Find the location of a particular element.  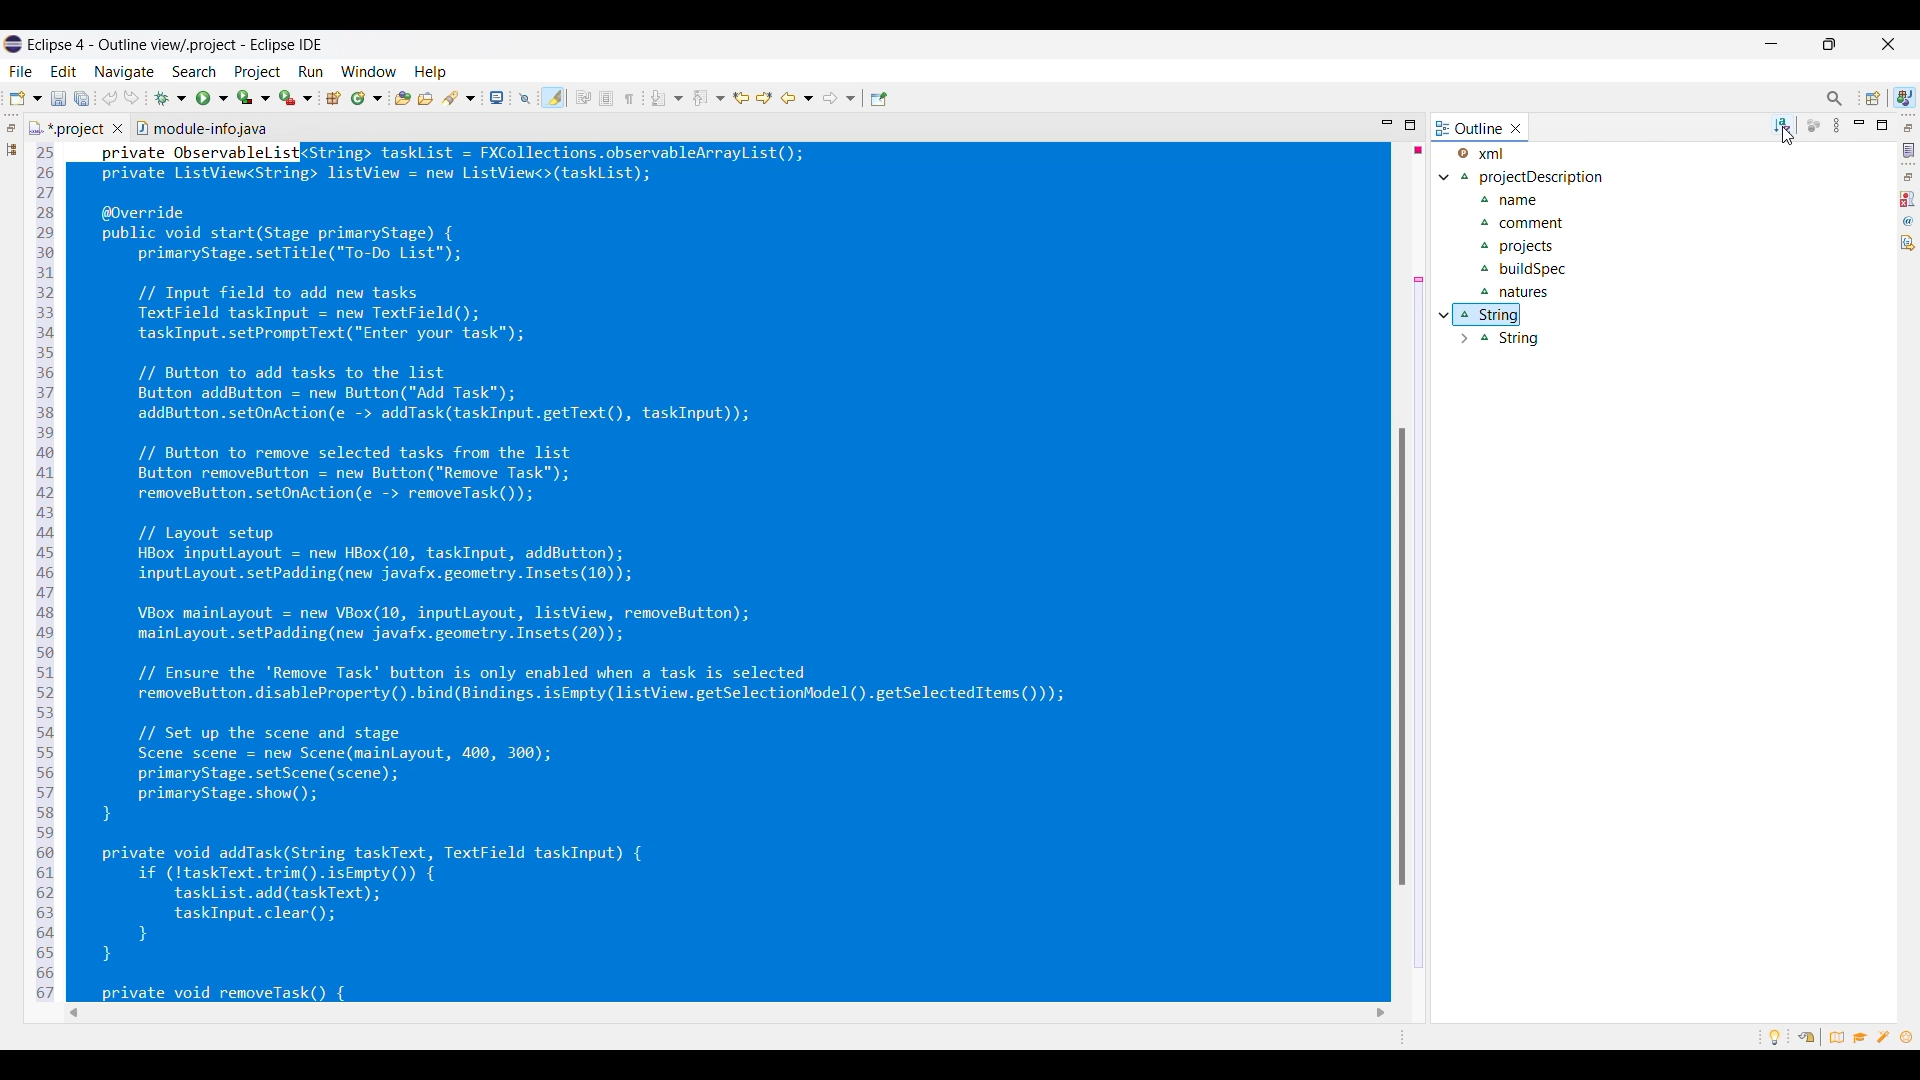

Close interface is located at coordinates (1889, 44).